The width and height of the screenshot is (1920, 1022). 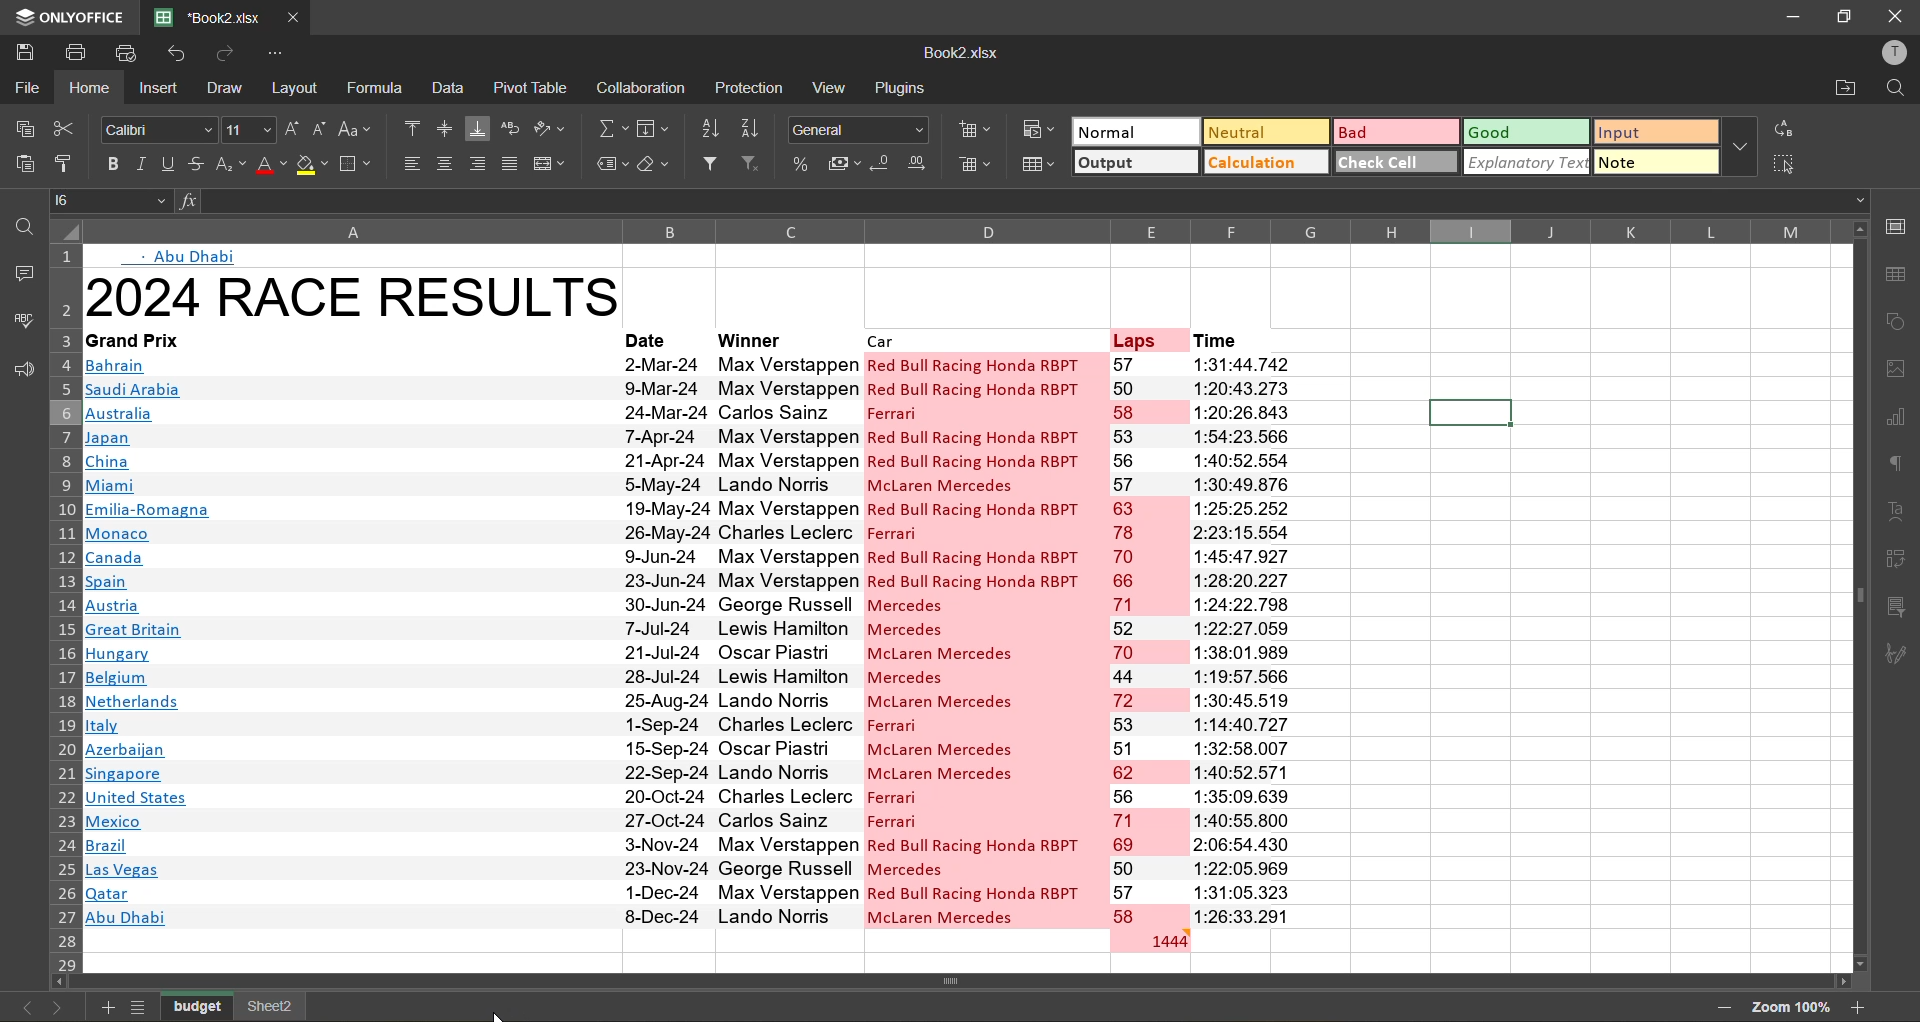 I want to click on delete cells, so click(x=975, y=165).